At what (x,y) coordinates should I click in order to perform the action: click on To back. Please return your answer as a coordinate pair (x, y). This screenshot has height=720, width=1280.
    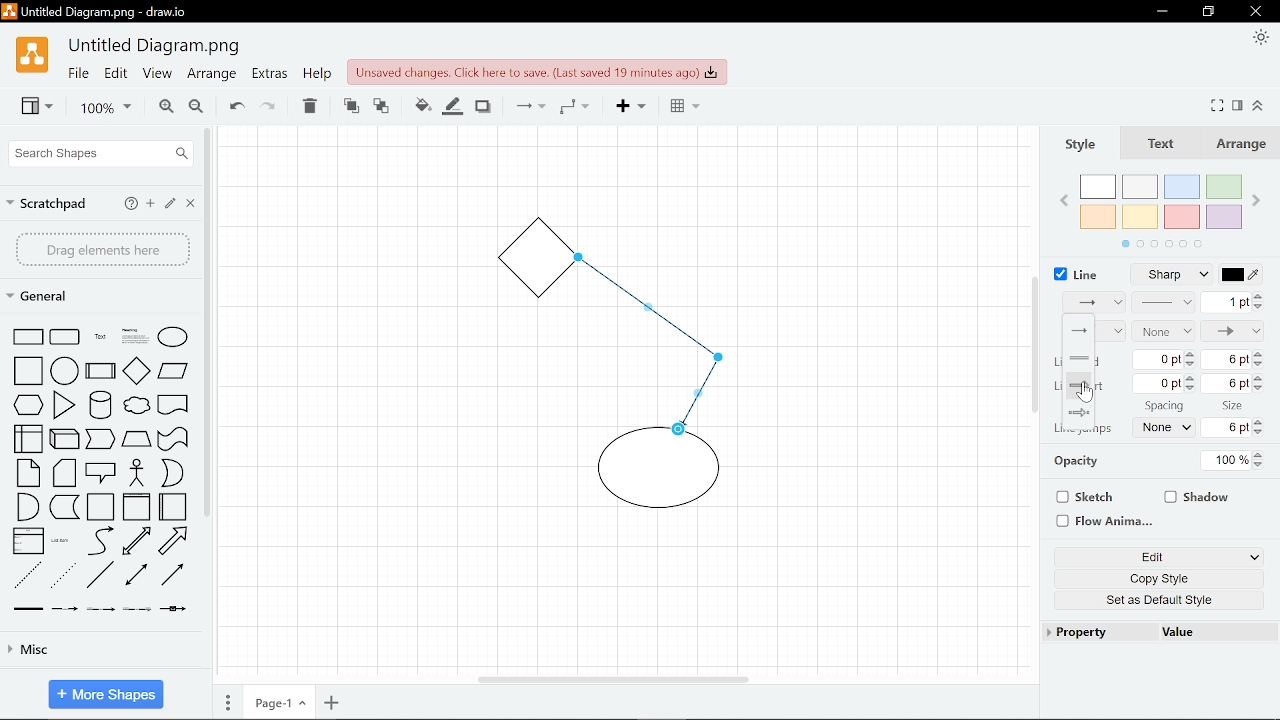
    Looking at the image, I should click on (382, 105).